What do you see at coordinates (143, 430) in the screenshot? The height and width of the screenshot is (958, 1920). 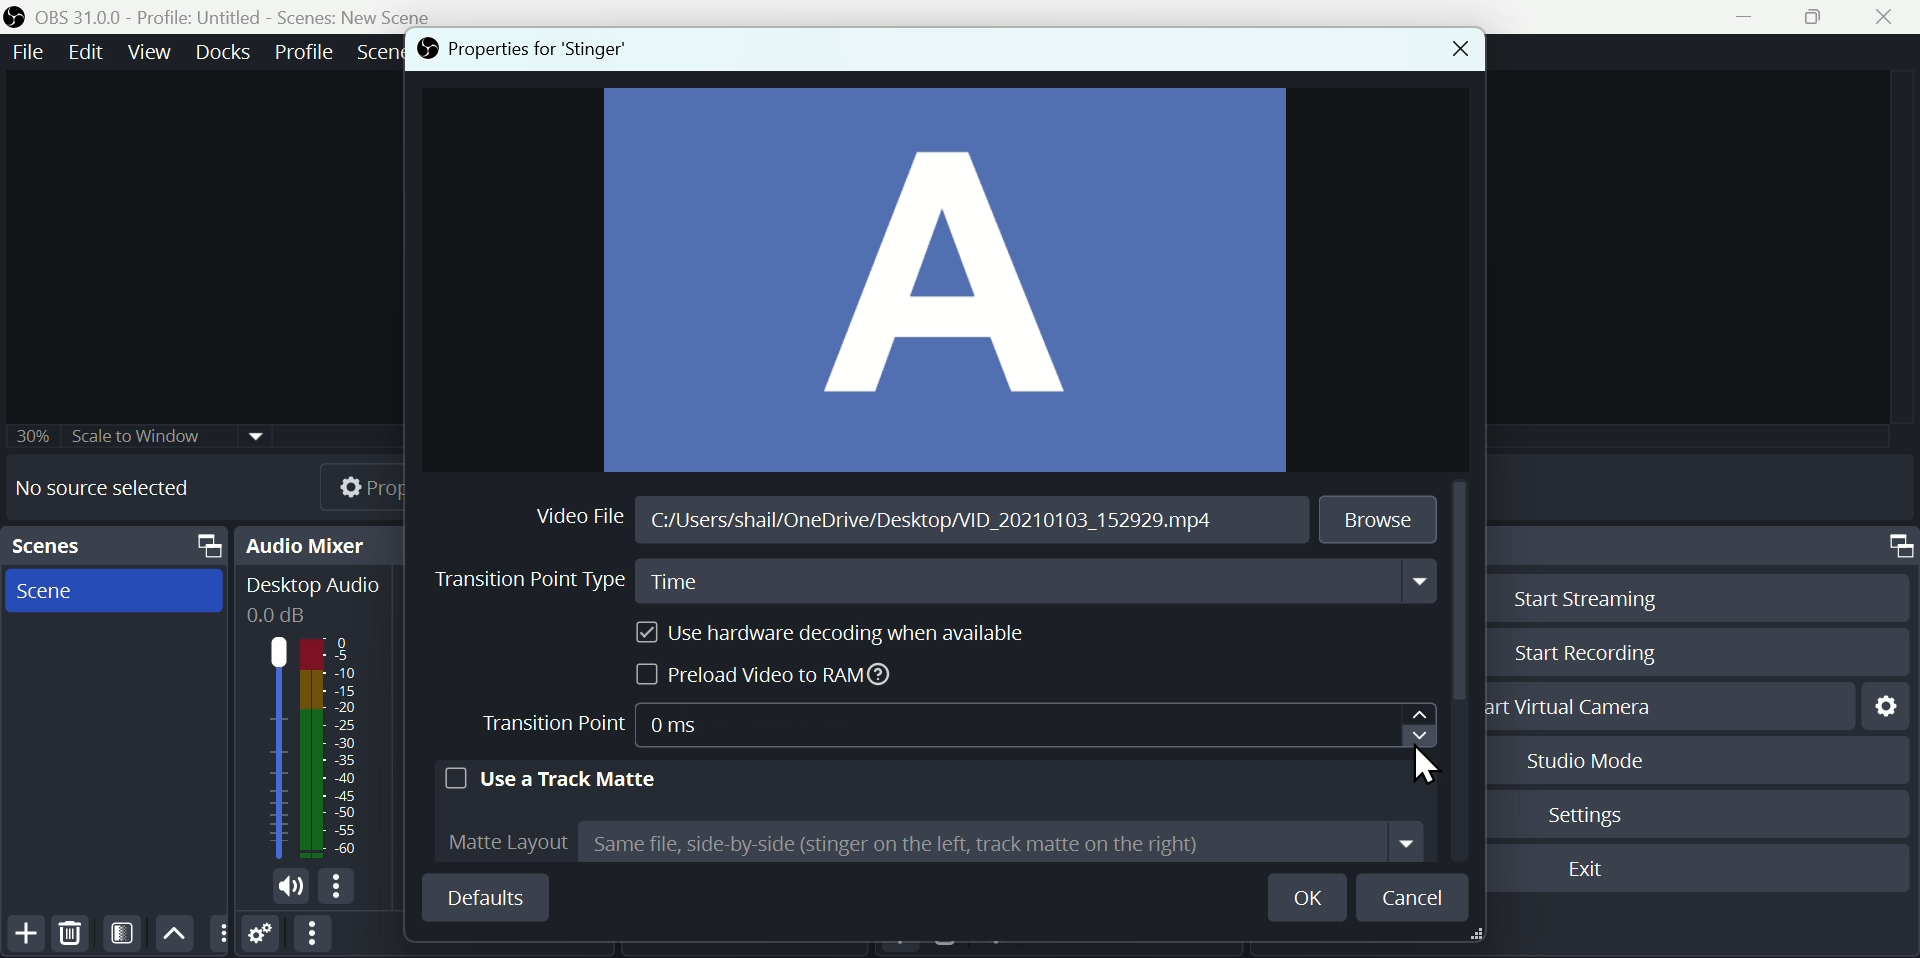 I see `` at bounding box center [143, 430].